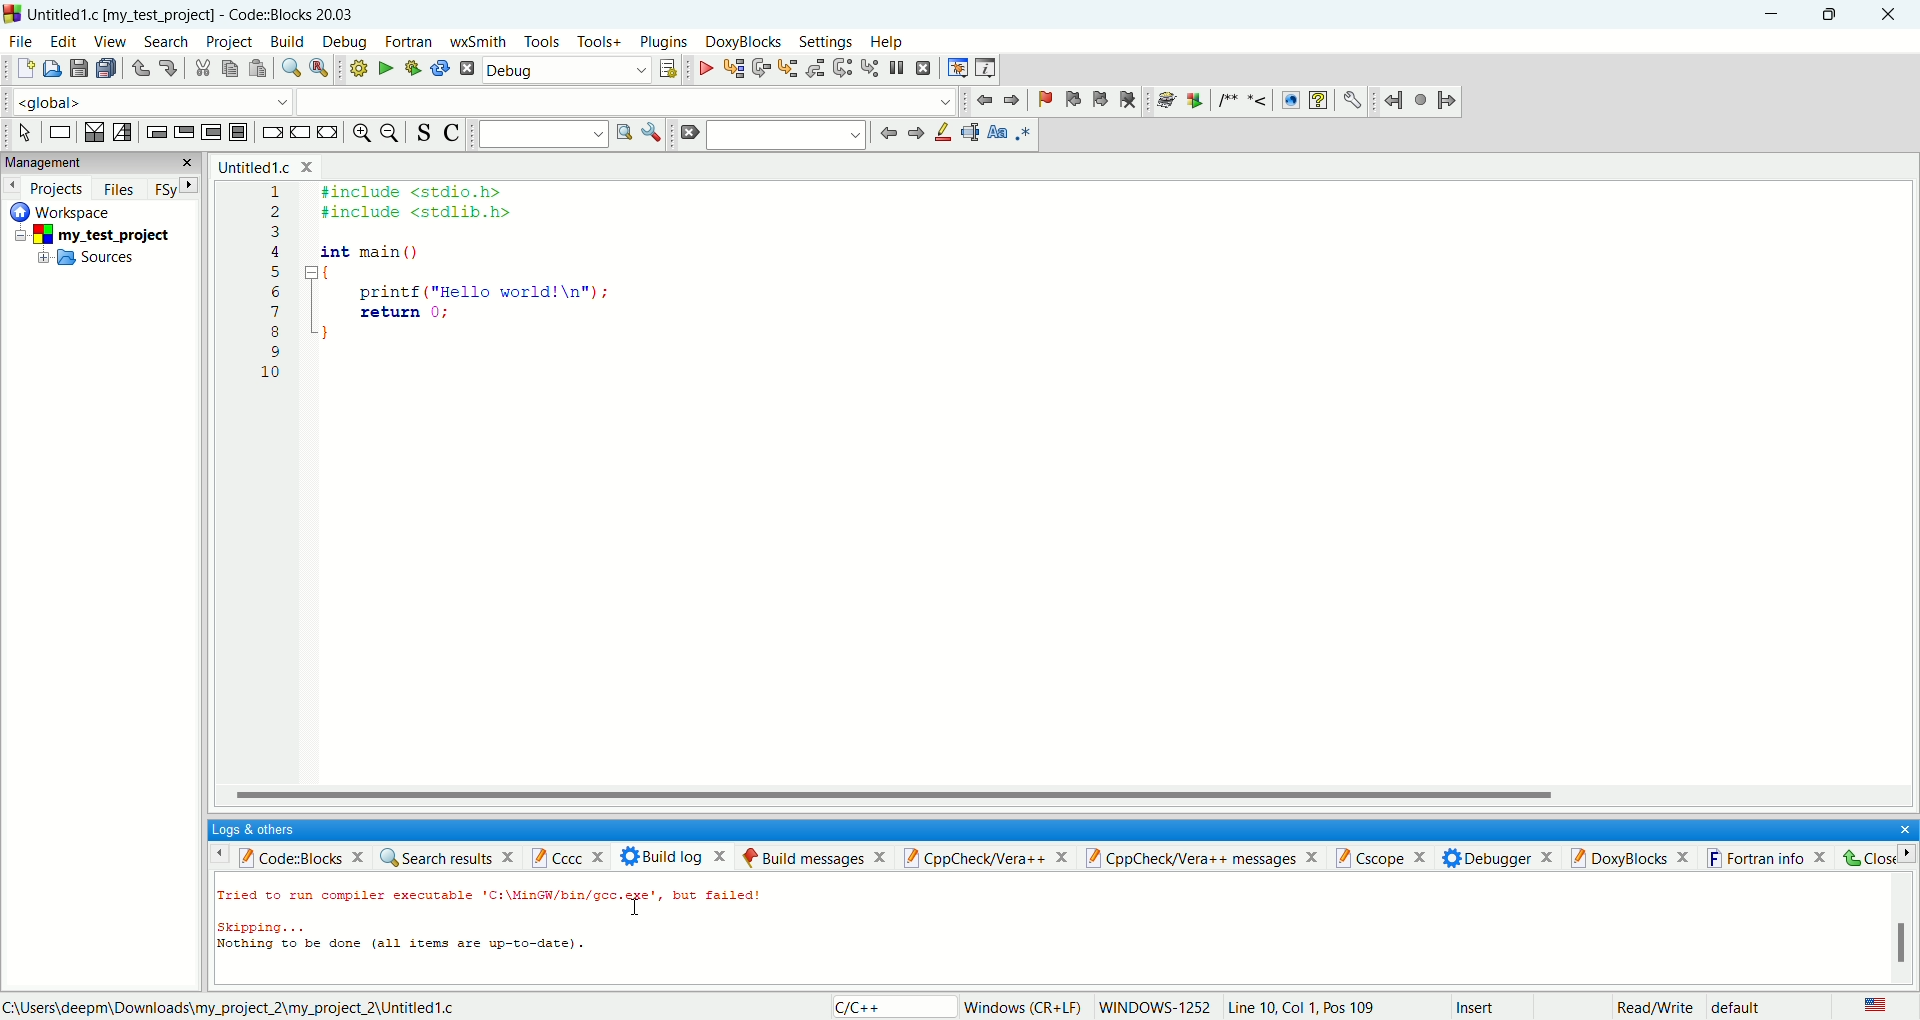 The width and height of the screenshot is (1920, 1020). I want to click on run, so click(381, 68).